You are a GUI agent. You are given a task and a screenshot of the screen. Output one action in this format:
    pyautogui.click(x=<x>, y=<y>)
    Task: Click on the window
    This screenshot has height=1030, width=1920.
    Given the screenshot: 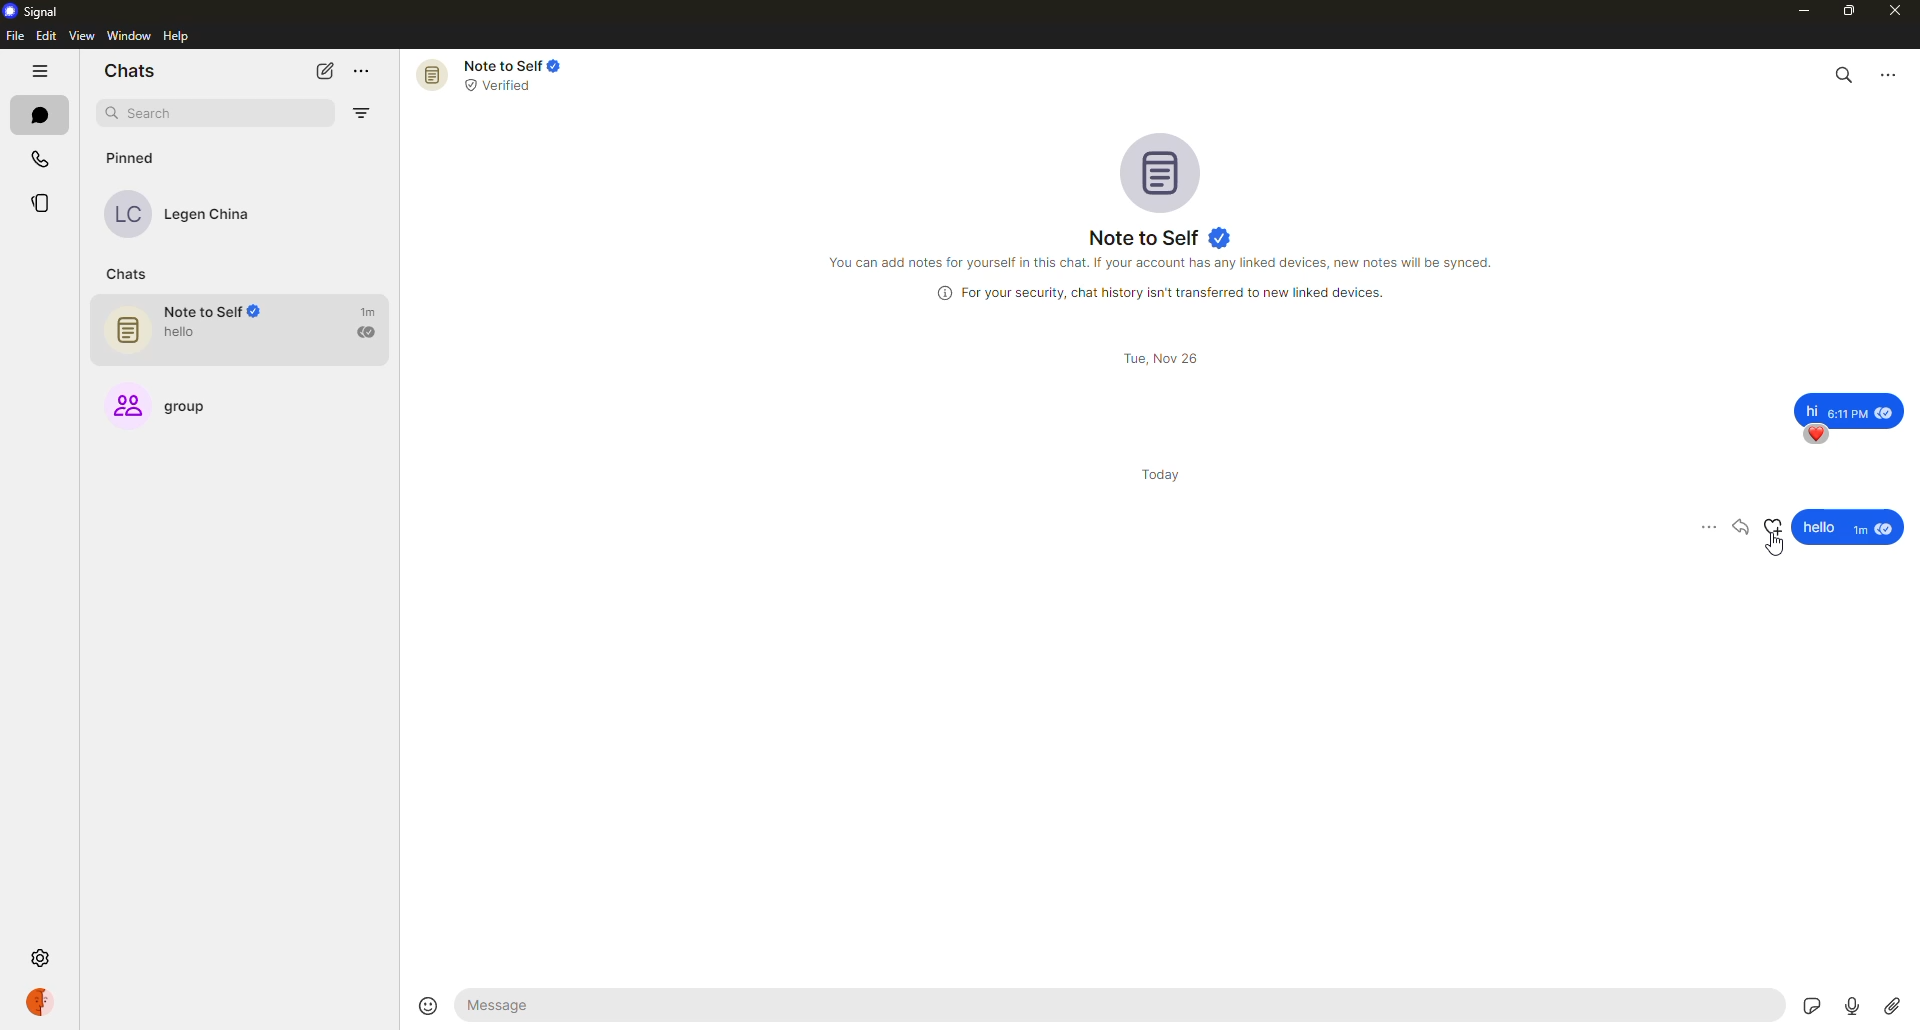 What is the action you would take?
    pyautogui.click(x=131, y=36)
    